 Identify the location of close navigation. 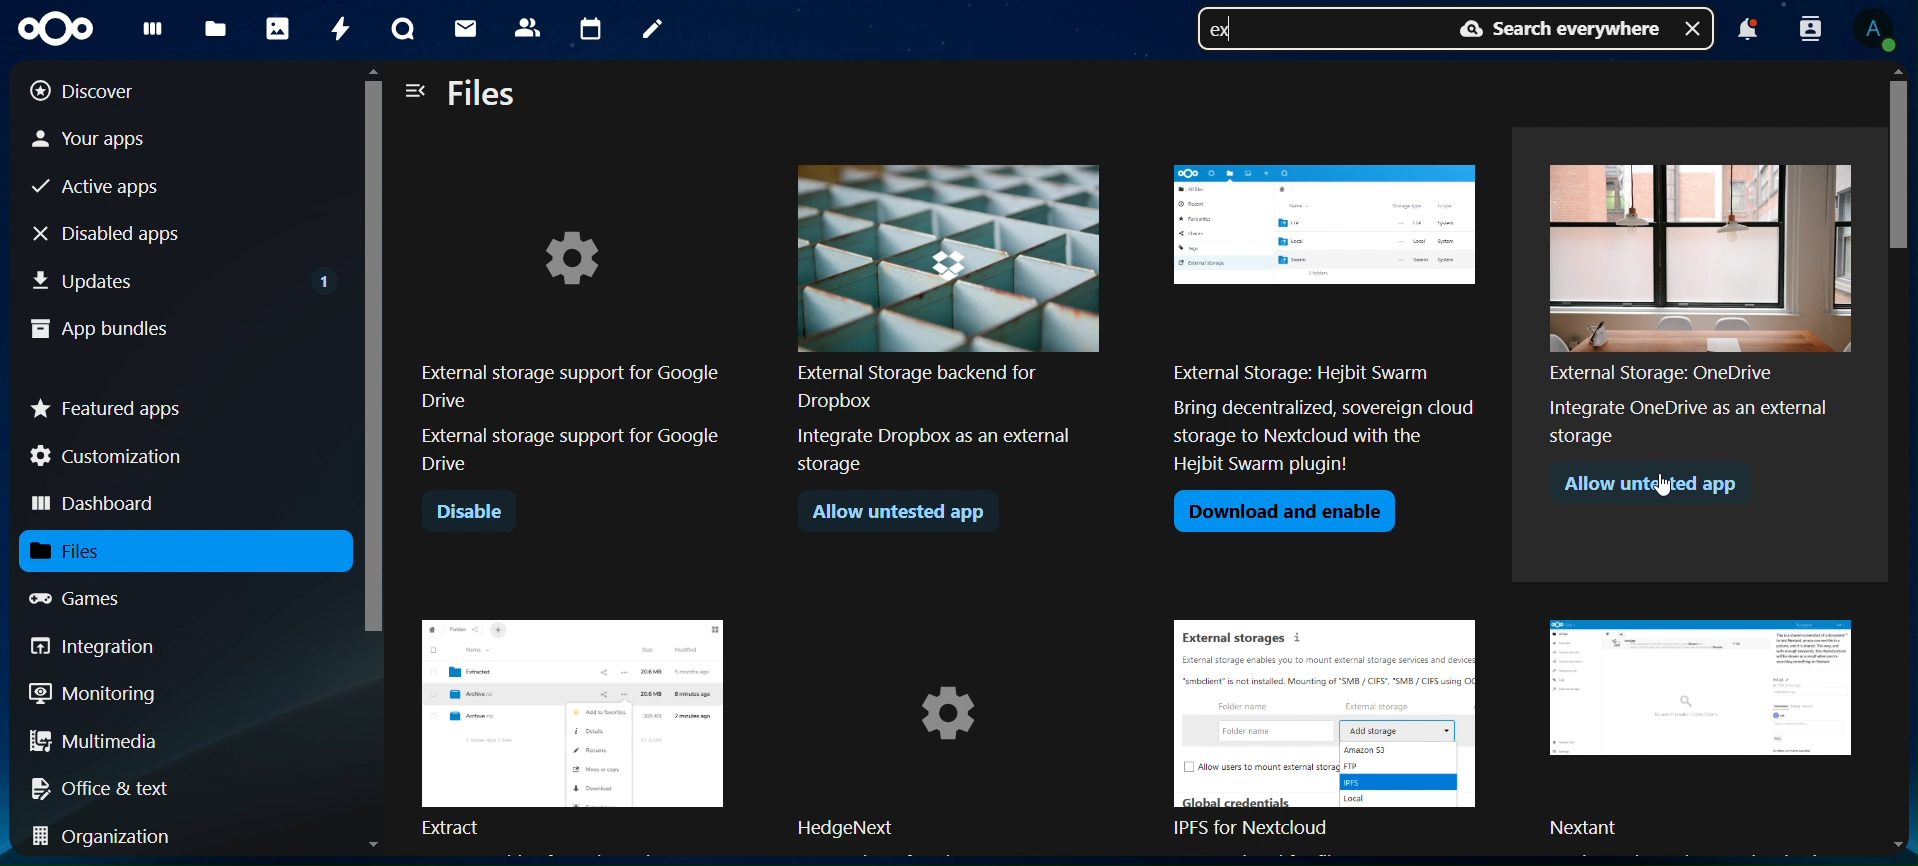
(416, 89).